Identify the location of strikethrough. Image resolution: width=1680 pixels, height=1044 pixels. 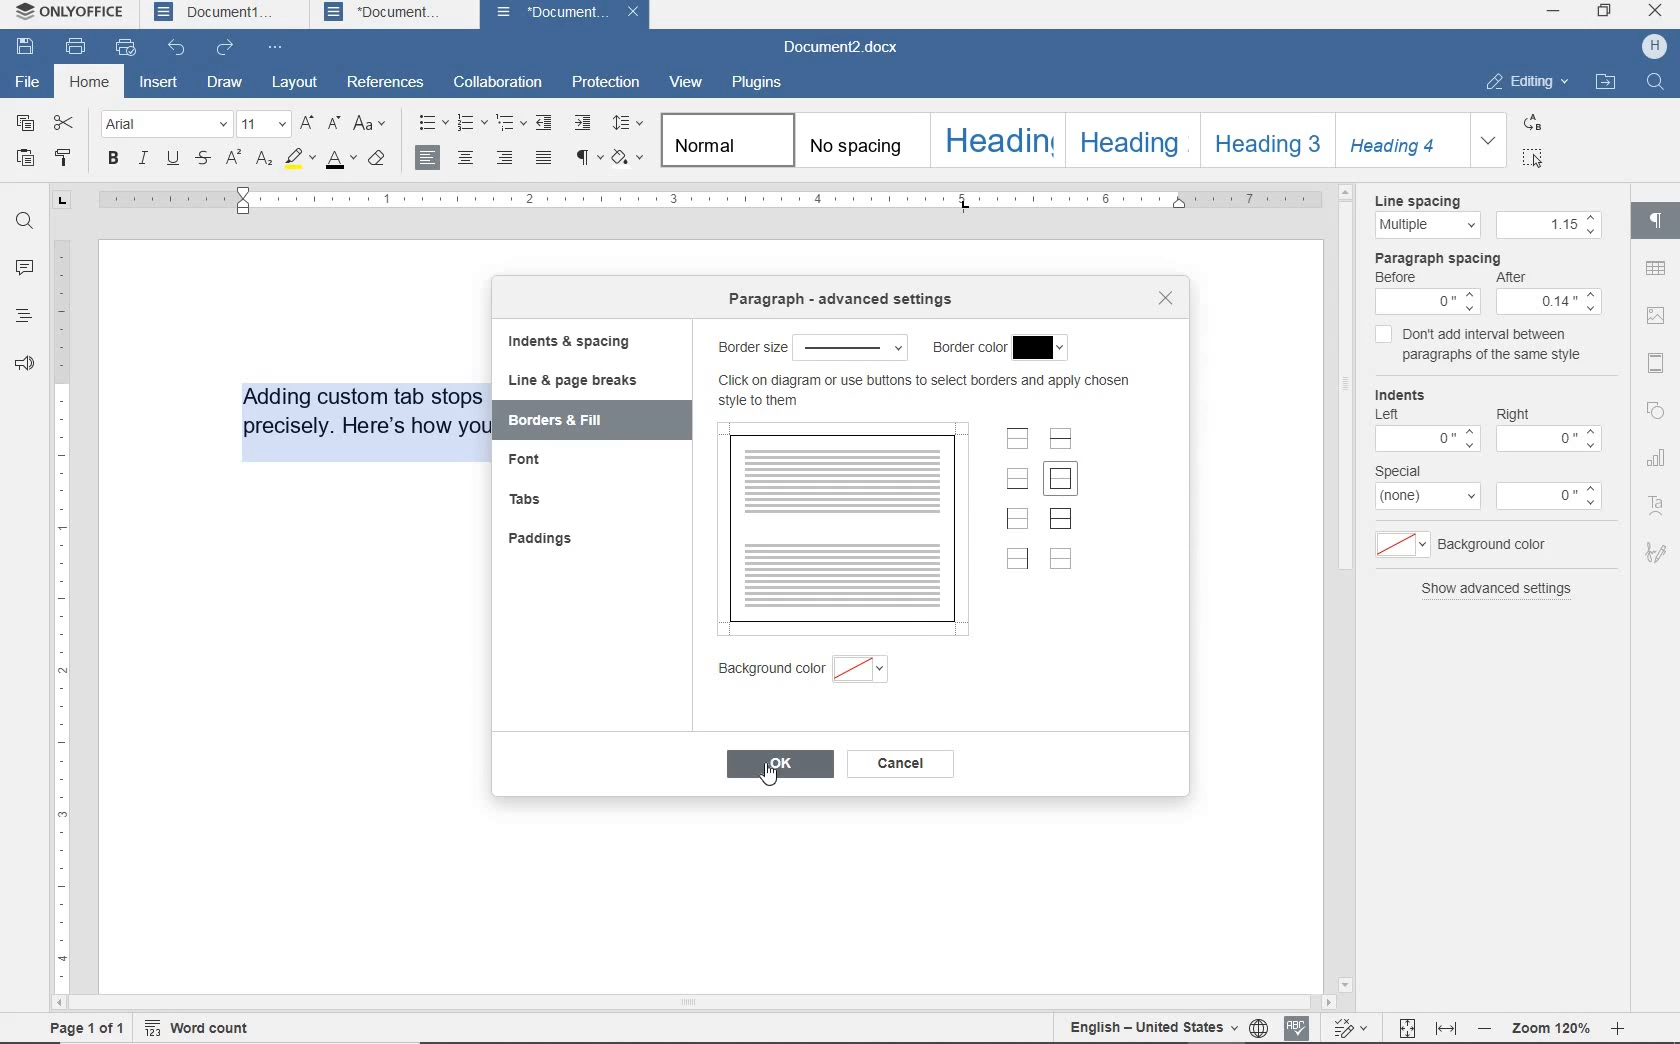
(204, 159).